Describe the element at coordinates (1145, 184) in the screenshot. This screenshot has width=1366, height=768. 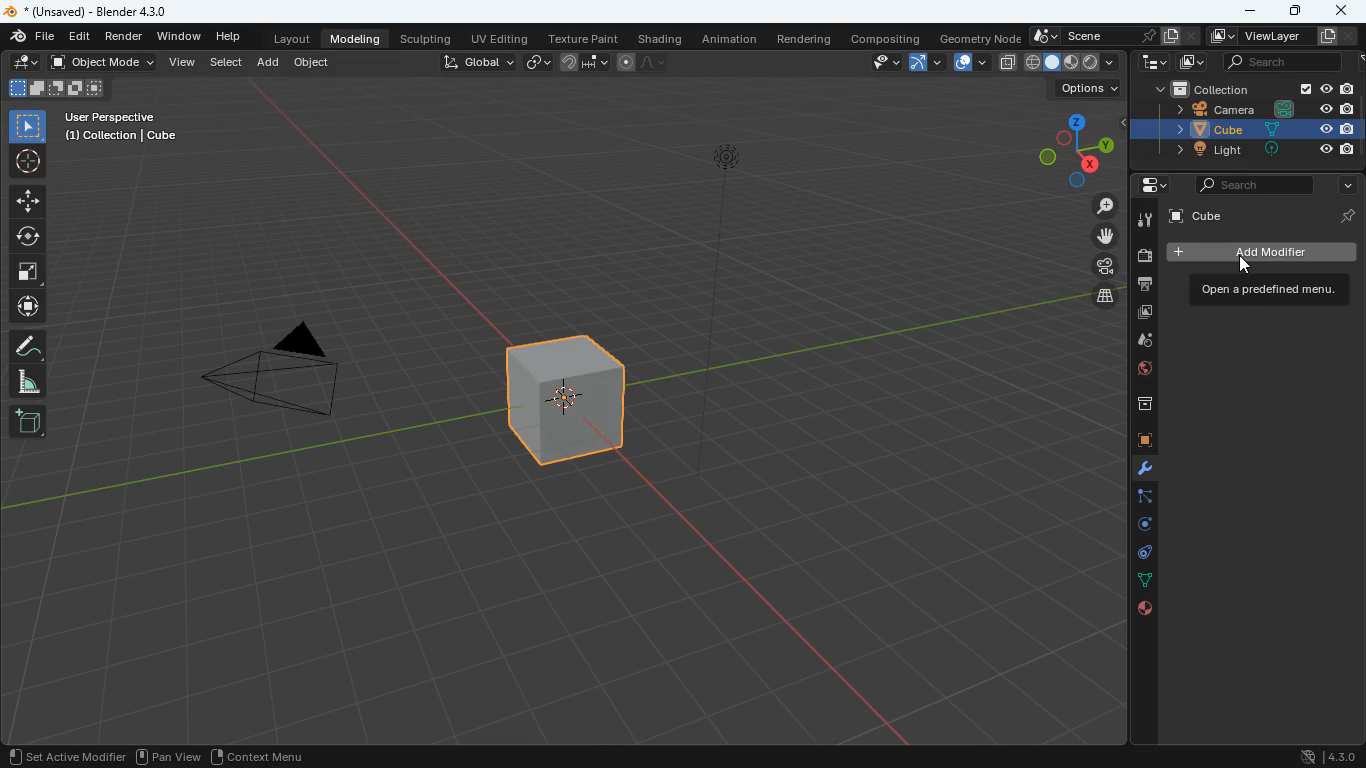
I see `settings` at that location.